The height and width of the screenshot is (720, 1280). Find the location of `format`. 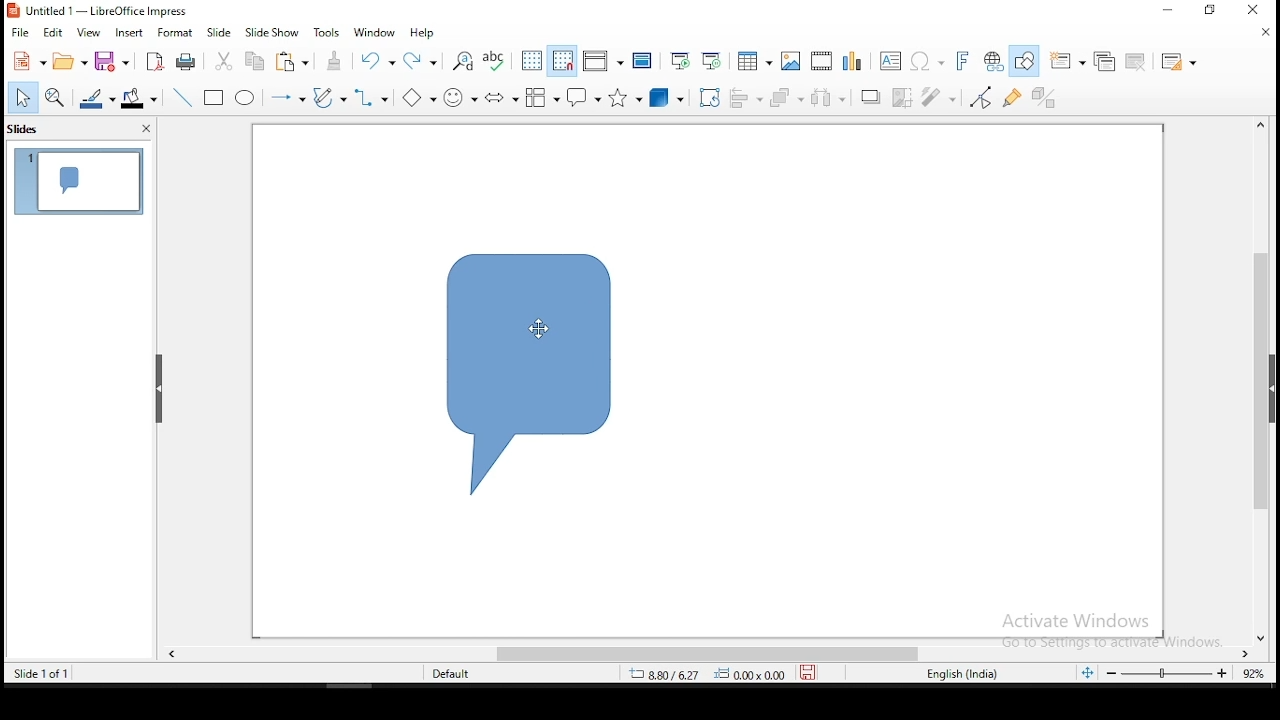

format is located at coordinates (173, 33).